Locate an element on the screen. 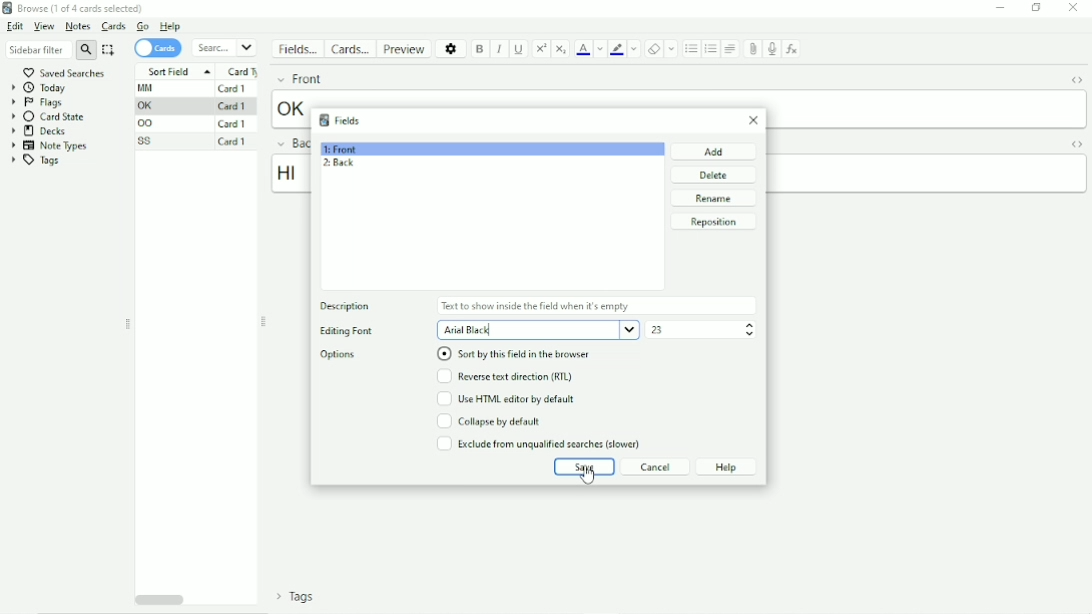  SS is located at coordinates (147, 141).